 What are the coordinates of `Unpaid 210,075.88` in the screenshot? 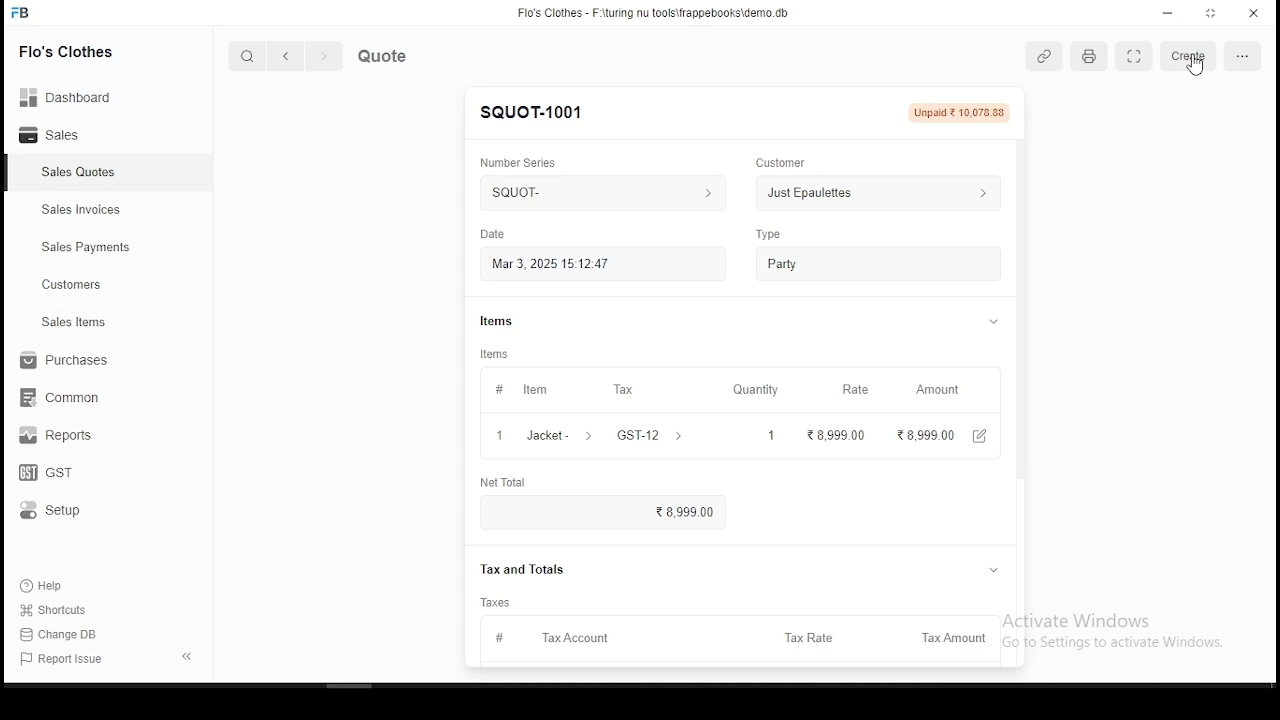 It's located at (964, 112).